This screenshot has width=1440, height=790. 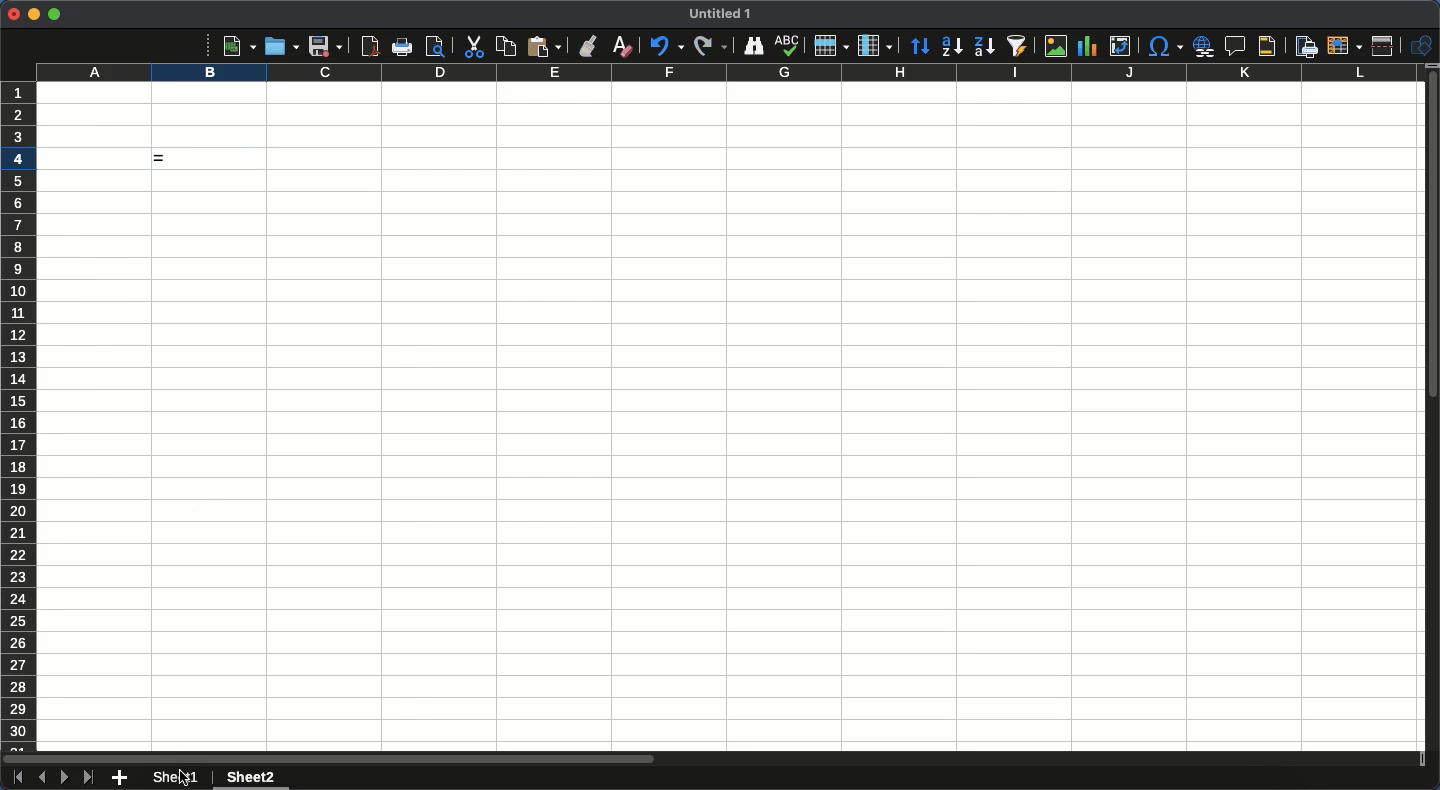 I want to click on Sheet 2, so click(x=248, y=779).